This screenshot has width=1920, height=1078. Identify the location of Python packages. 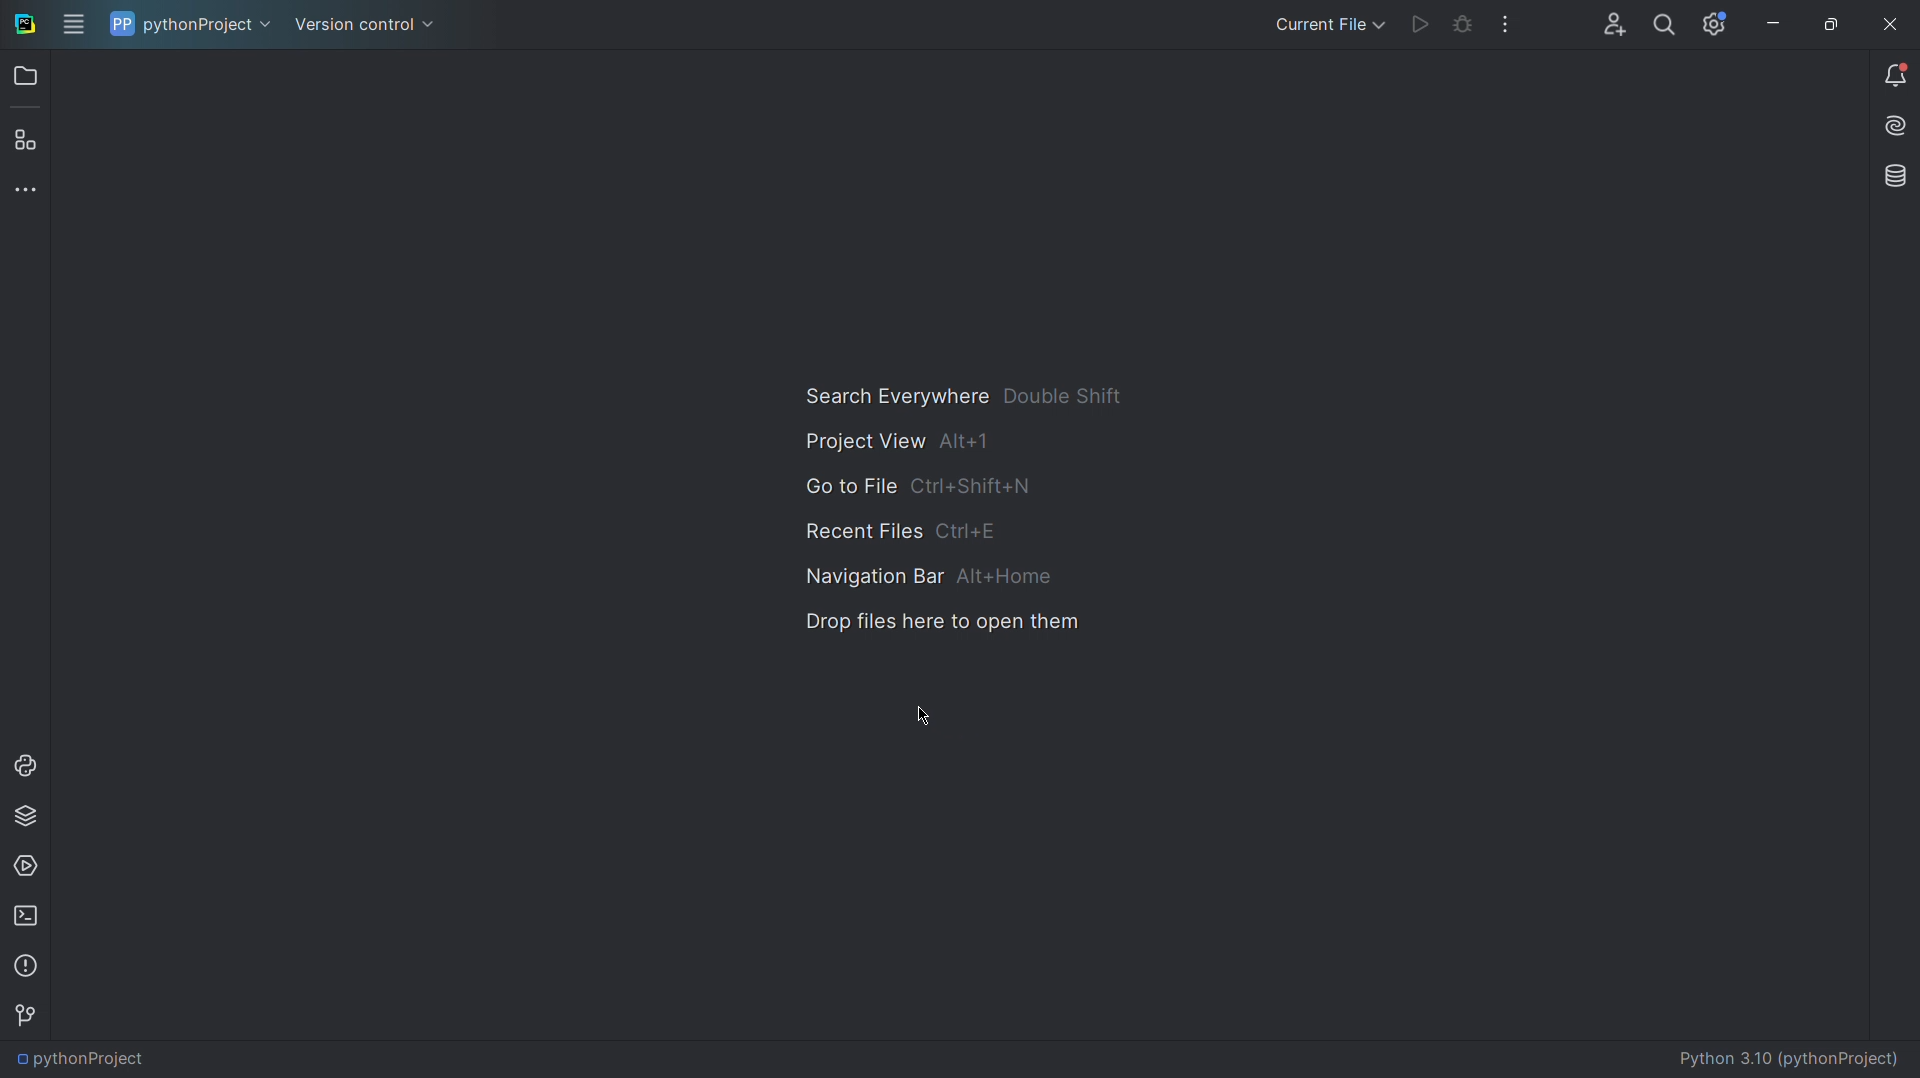
(30, 815).